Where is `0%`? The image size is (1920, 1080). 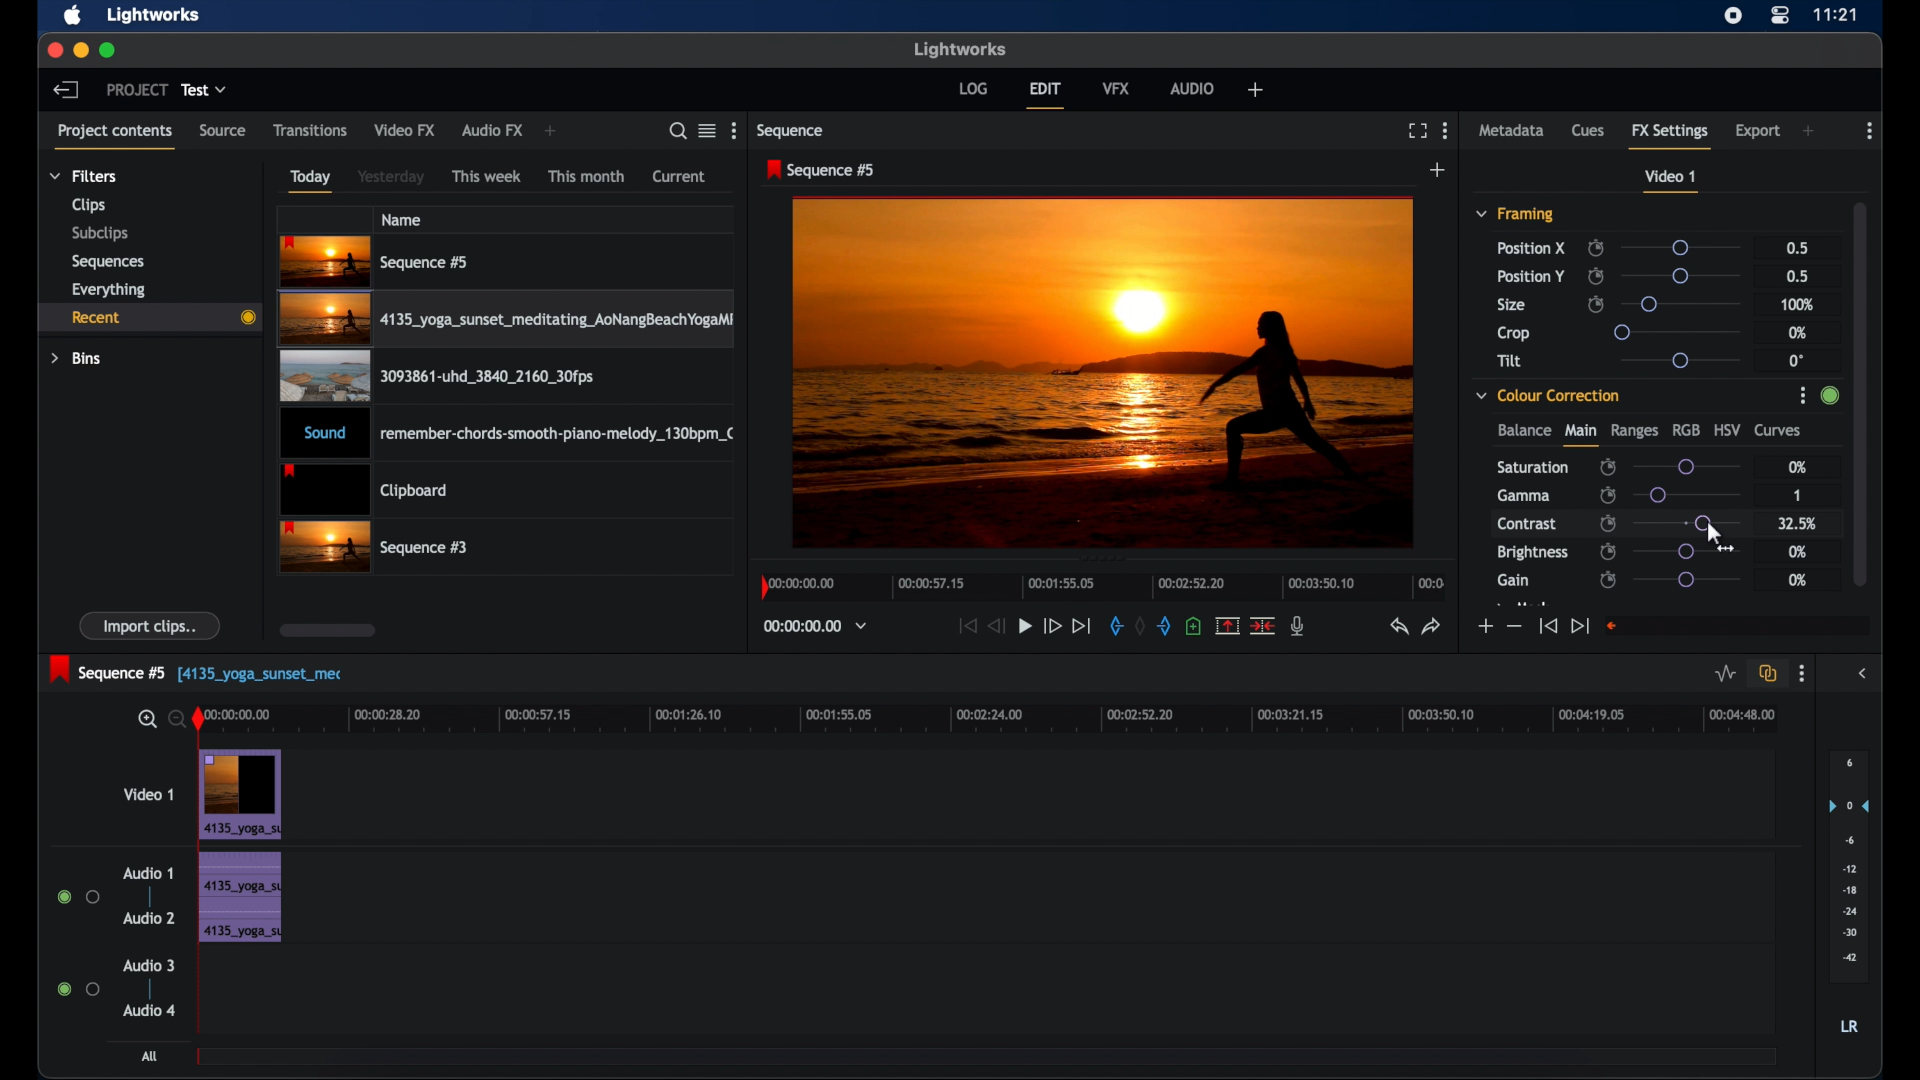
0% is located at coordinates (1796, 466).